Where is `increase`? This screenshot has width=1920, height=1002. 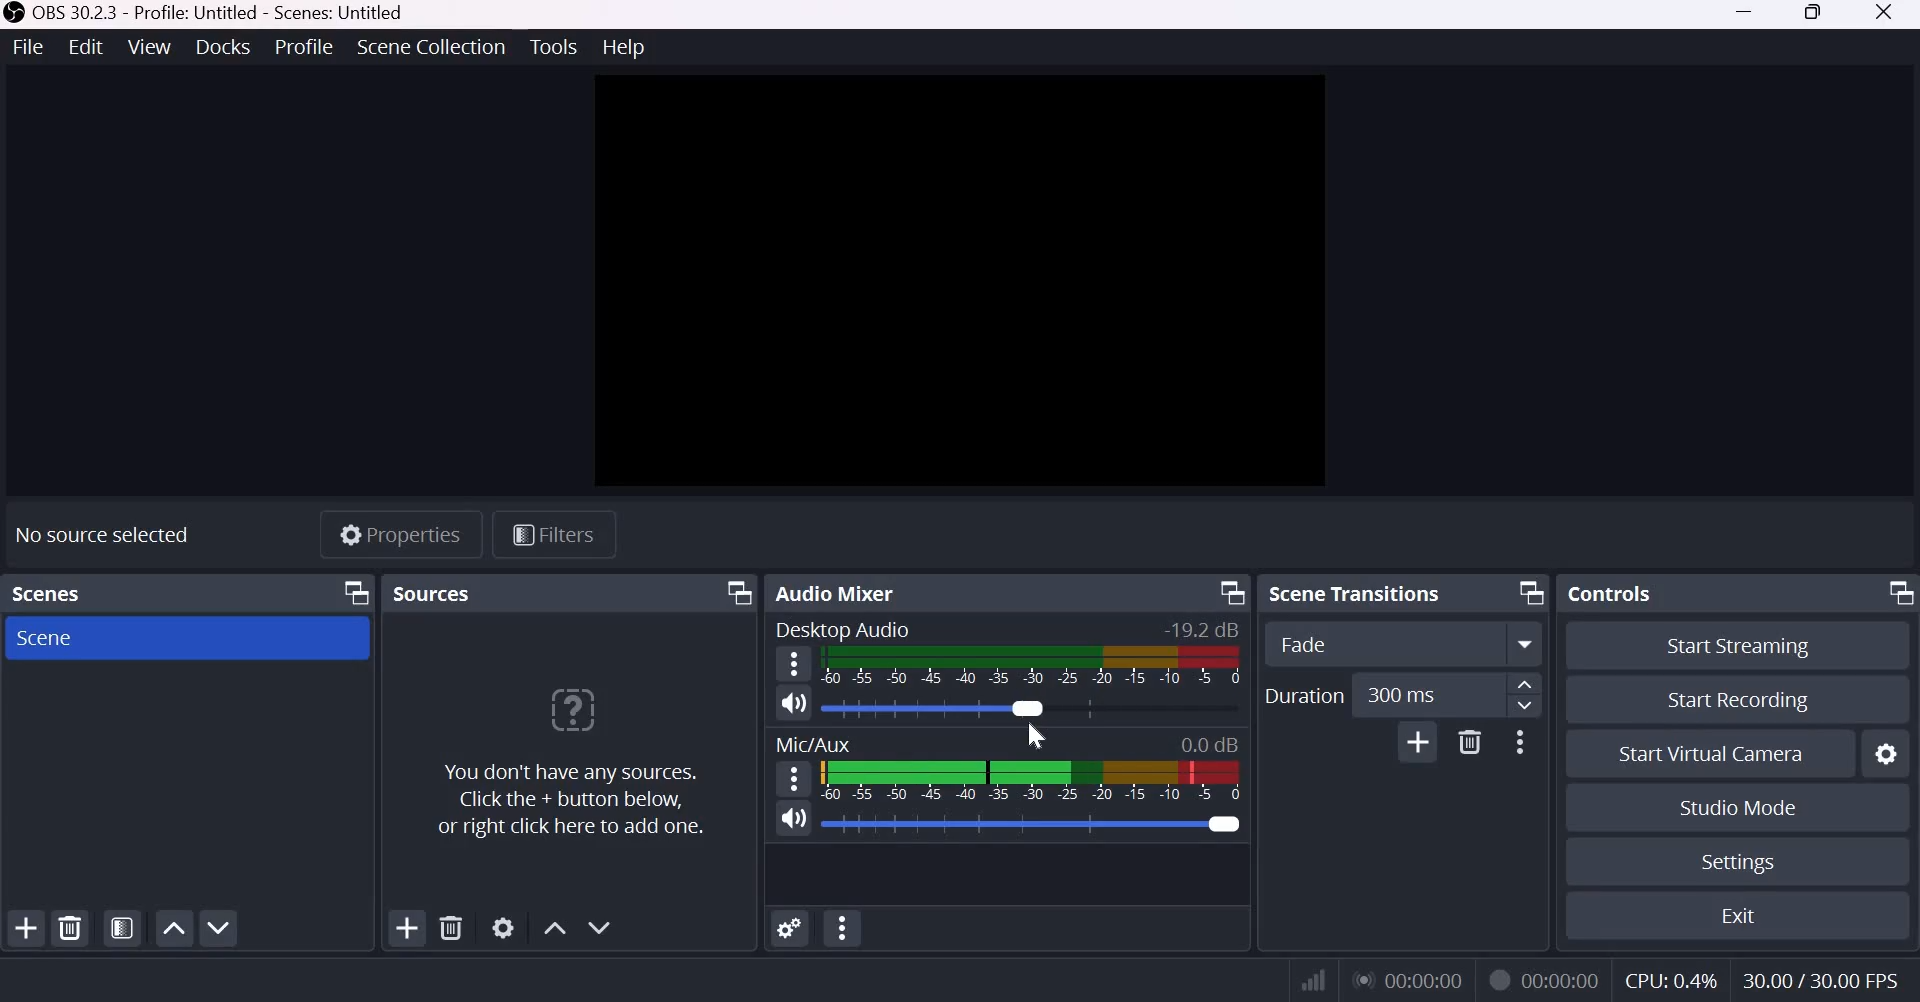
increase is located at coordinates (1526, 686).